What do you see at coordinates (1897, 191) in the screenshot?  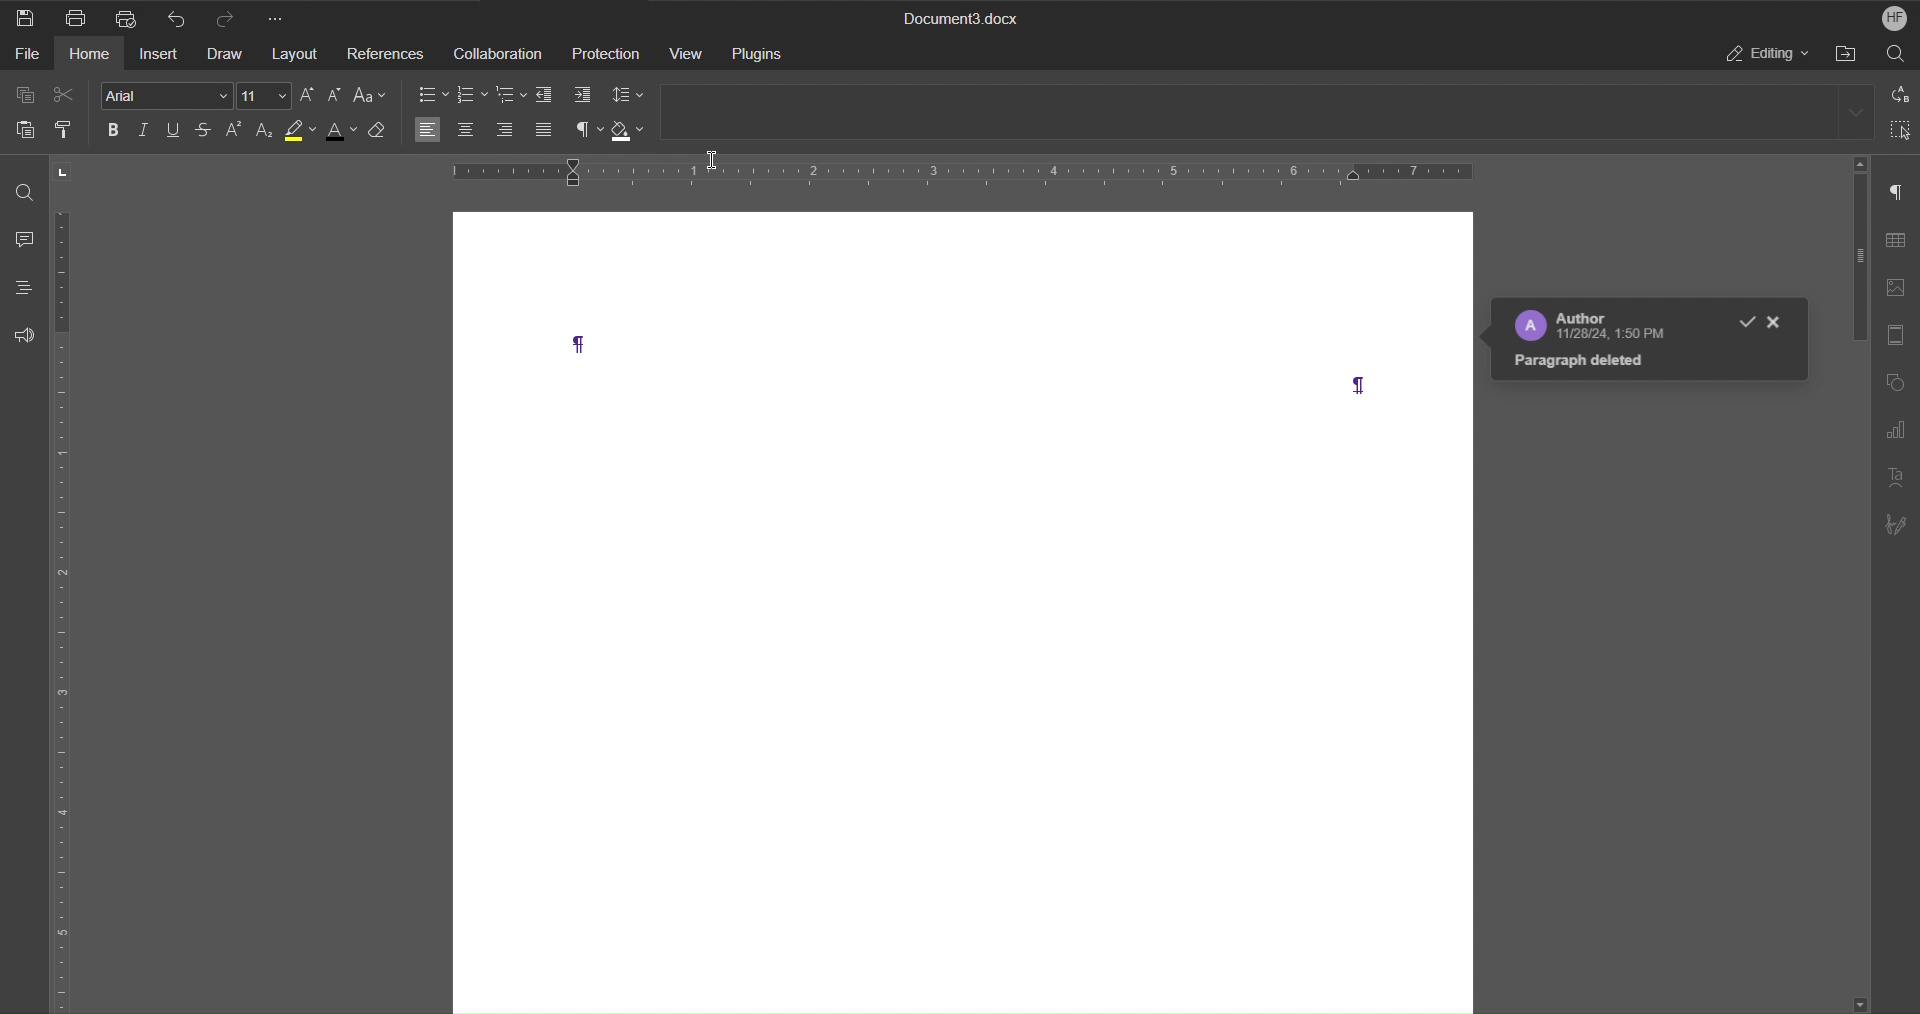 I see `Paragraph Settings` at bounding box center [1897, 191].